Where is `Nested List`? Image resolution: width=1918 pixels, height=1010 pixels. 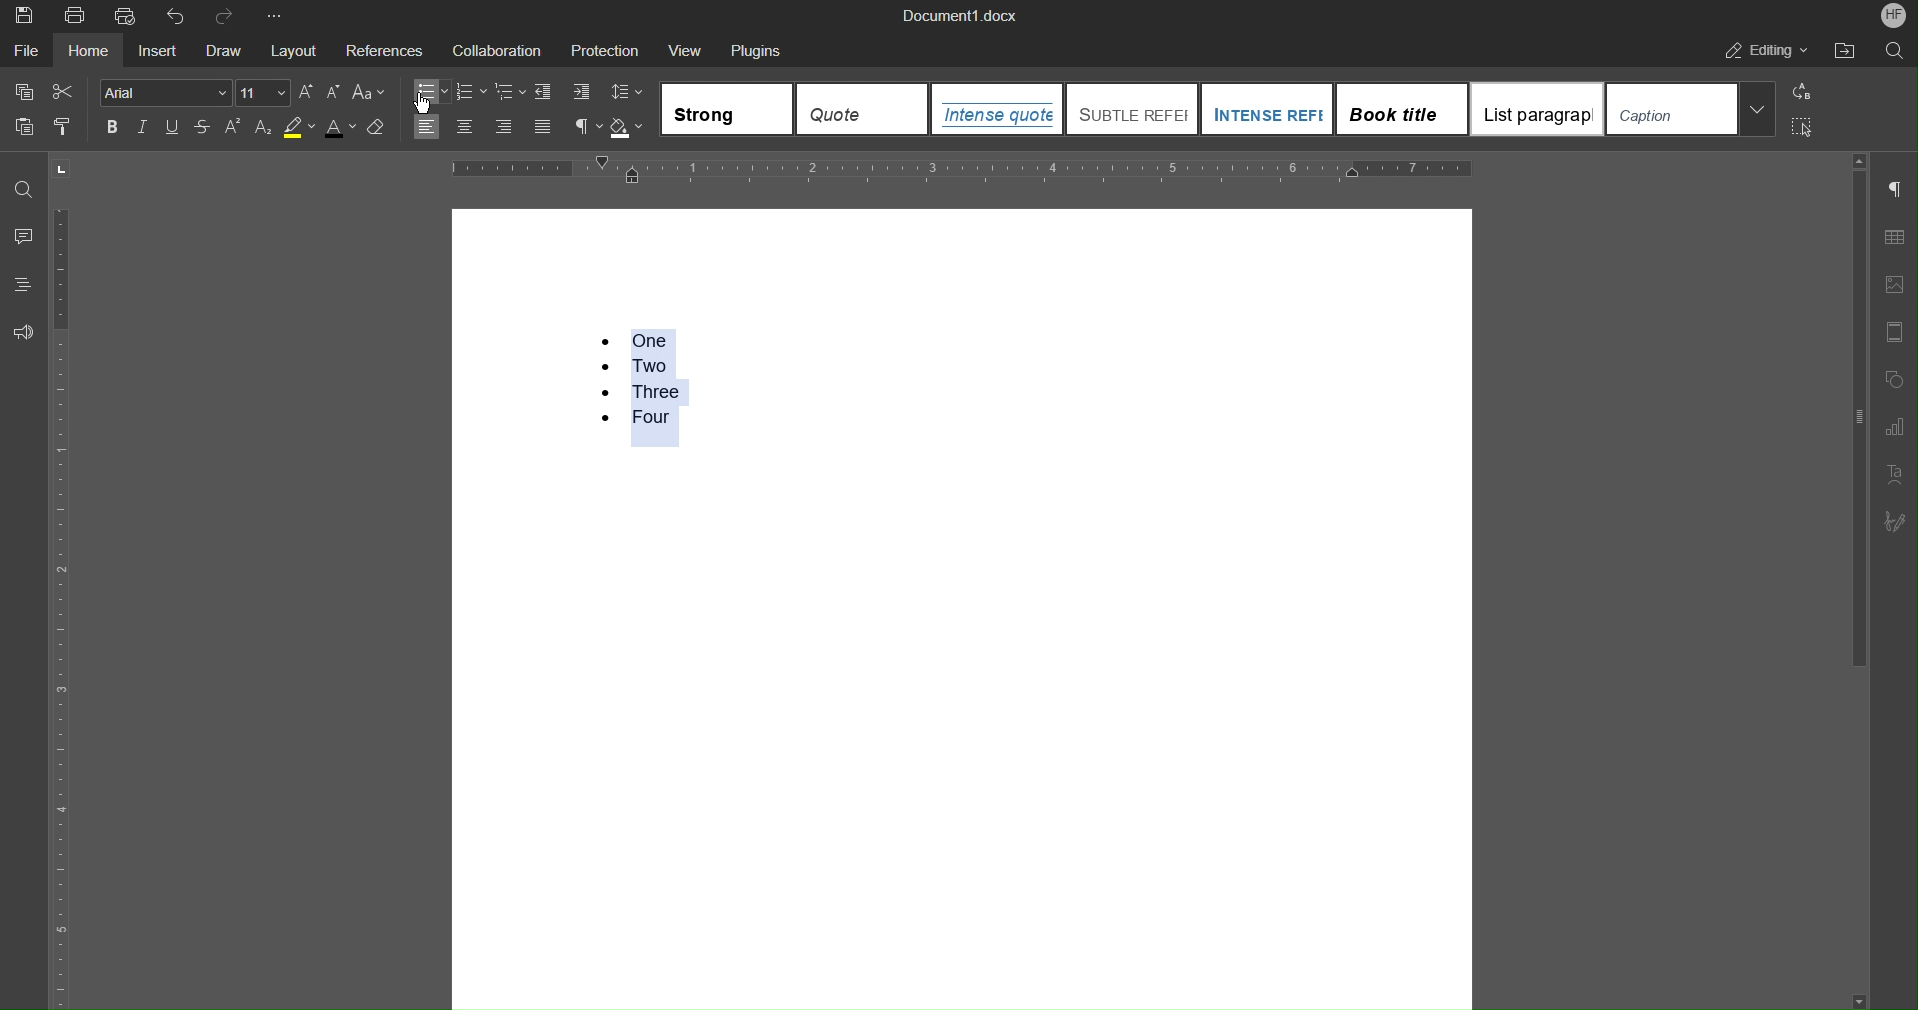 Nested List is located at coordinates (511, 92).